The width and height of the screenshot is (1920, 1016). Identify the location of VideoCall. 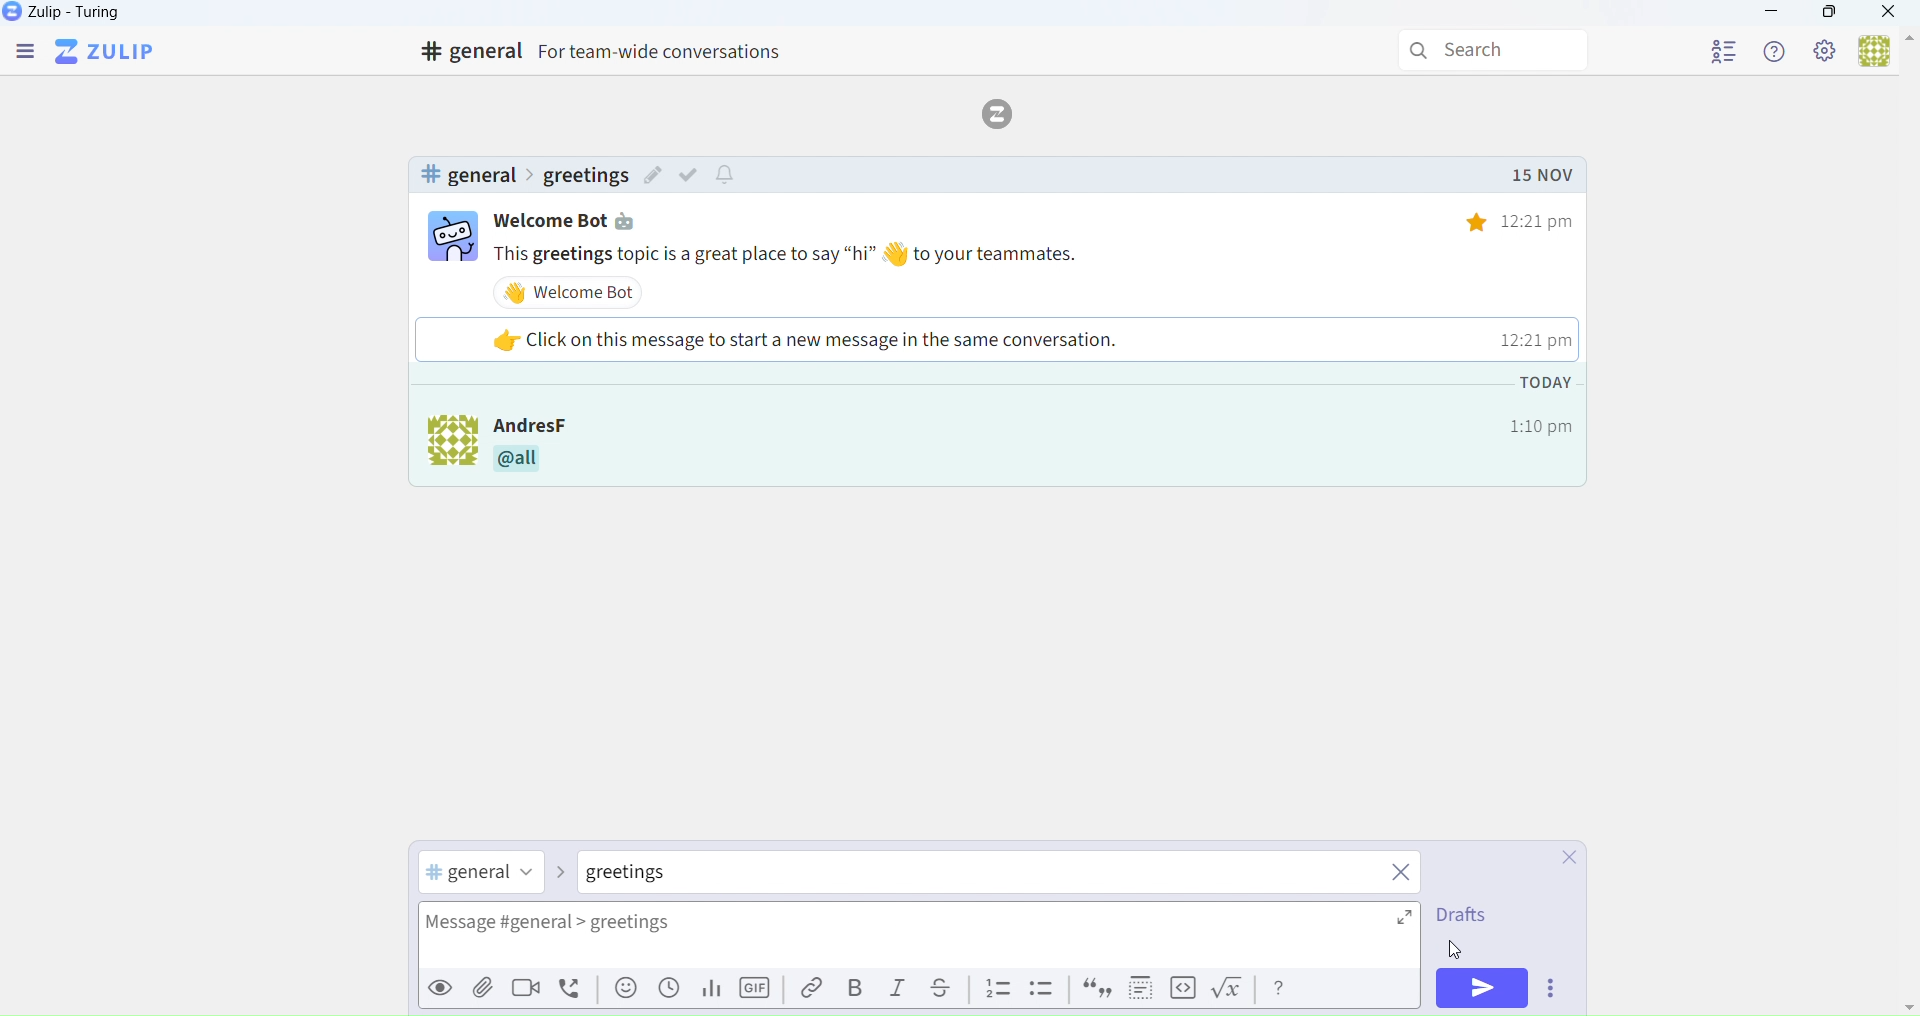
(530, 991).